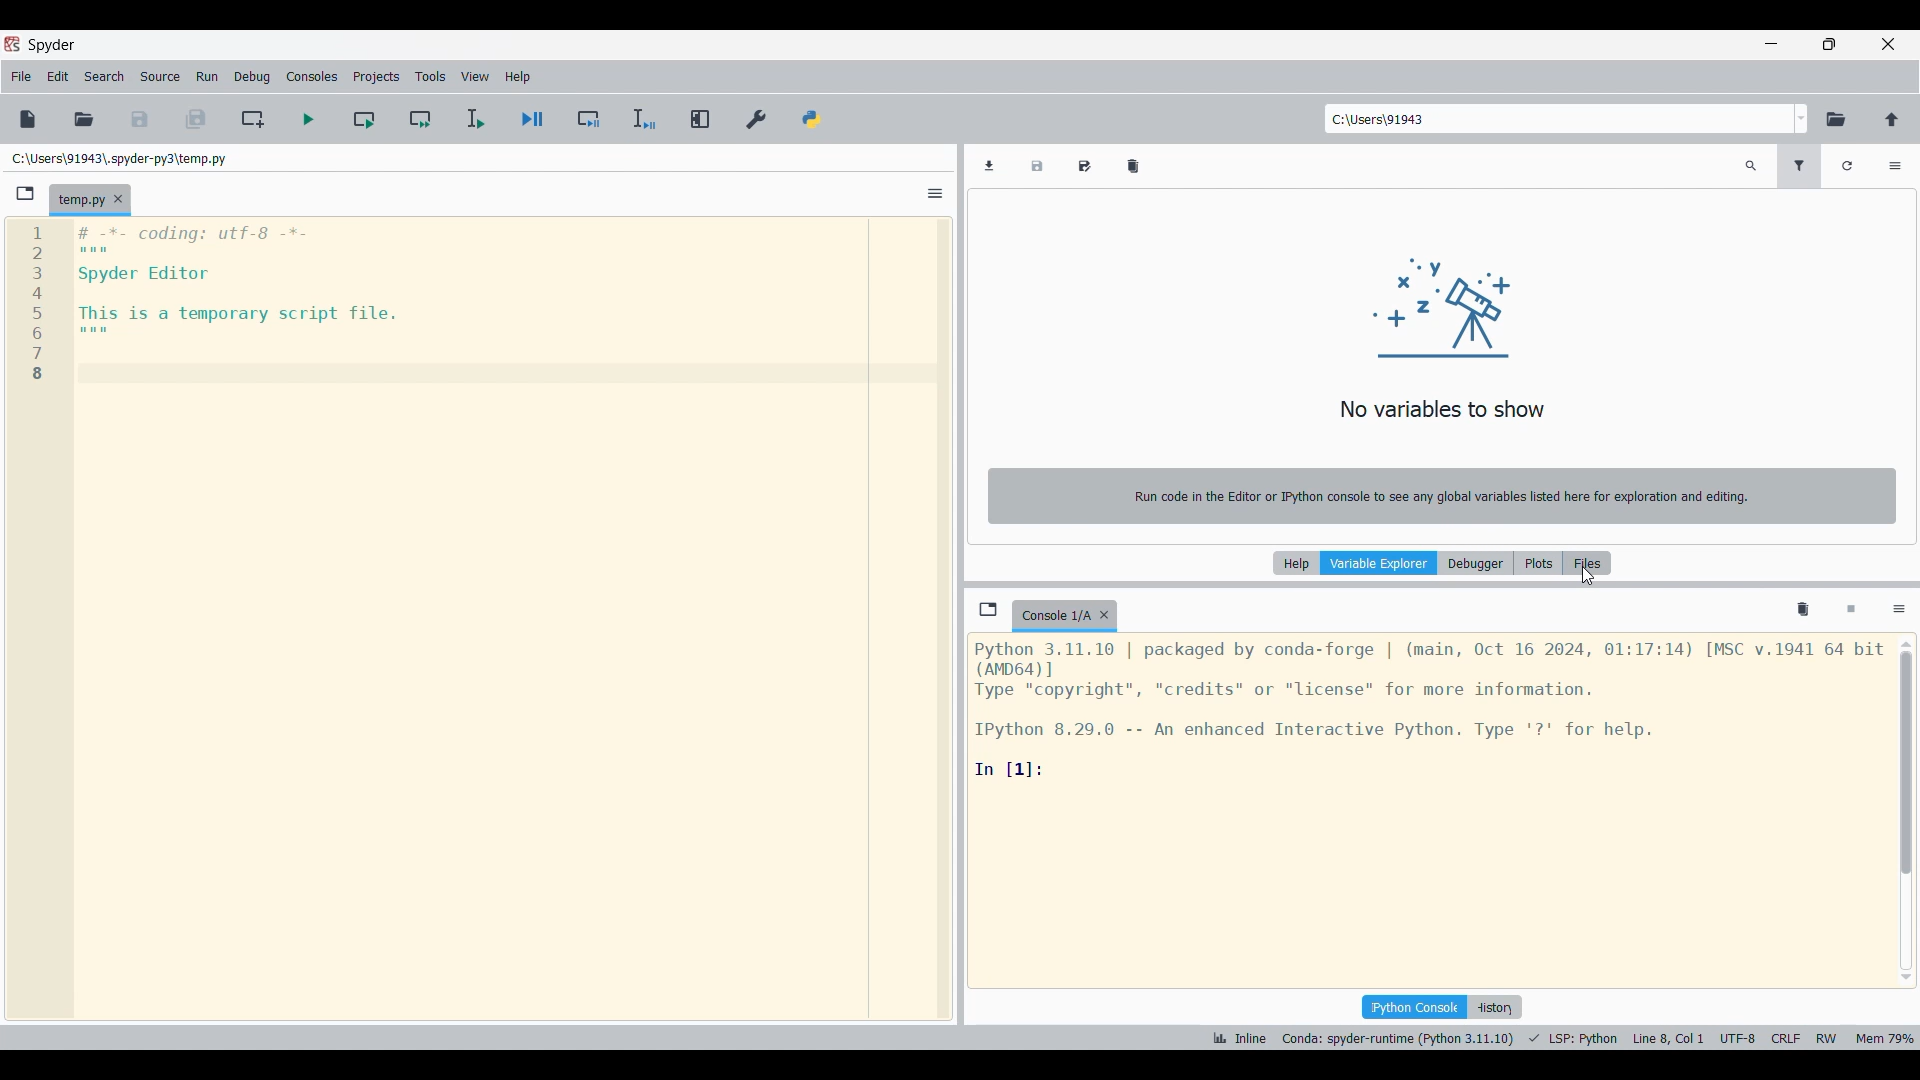 The width and height of the screenshot is (1920, 1080). Describe the element at coordinates (936, 193) in the screenshot. I see `Options` at that location.